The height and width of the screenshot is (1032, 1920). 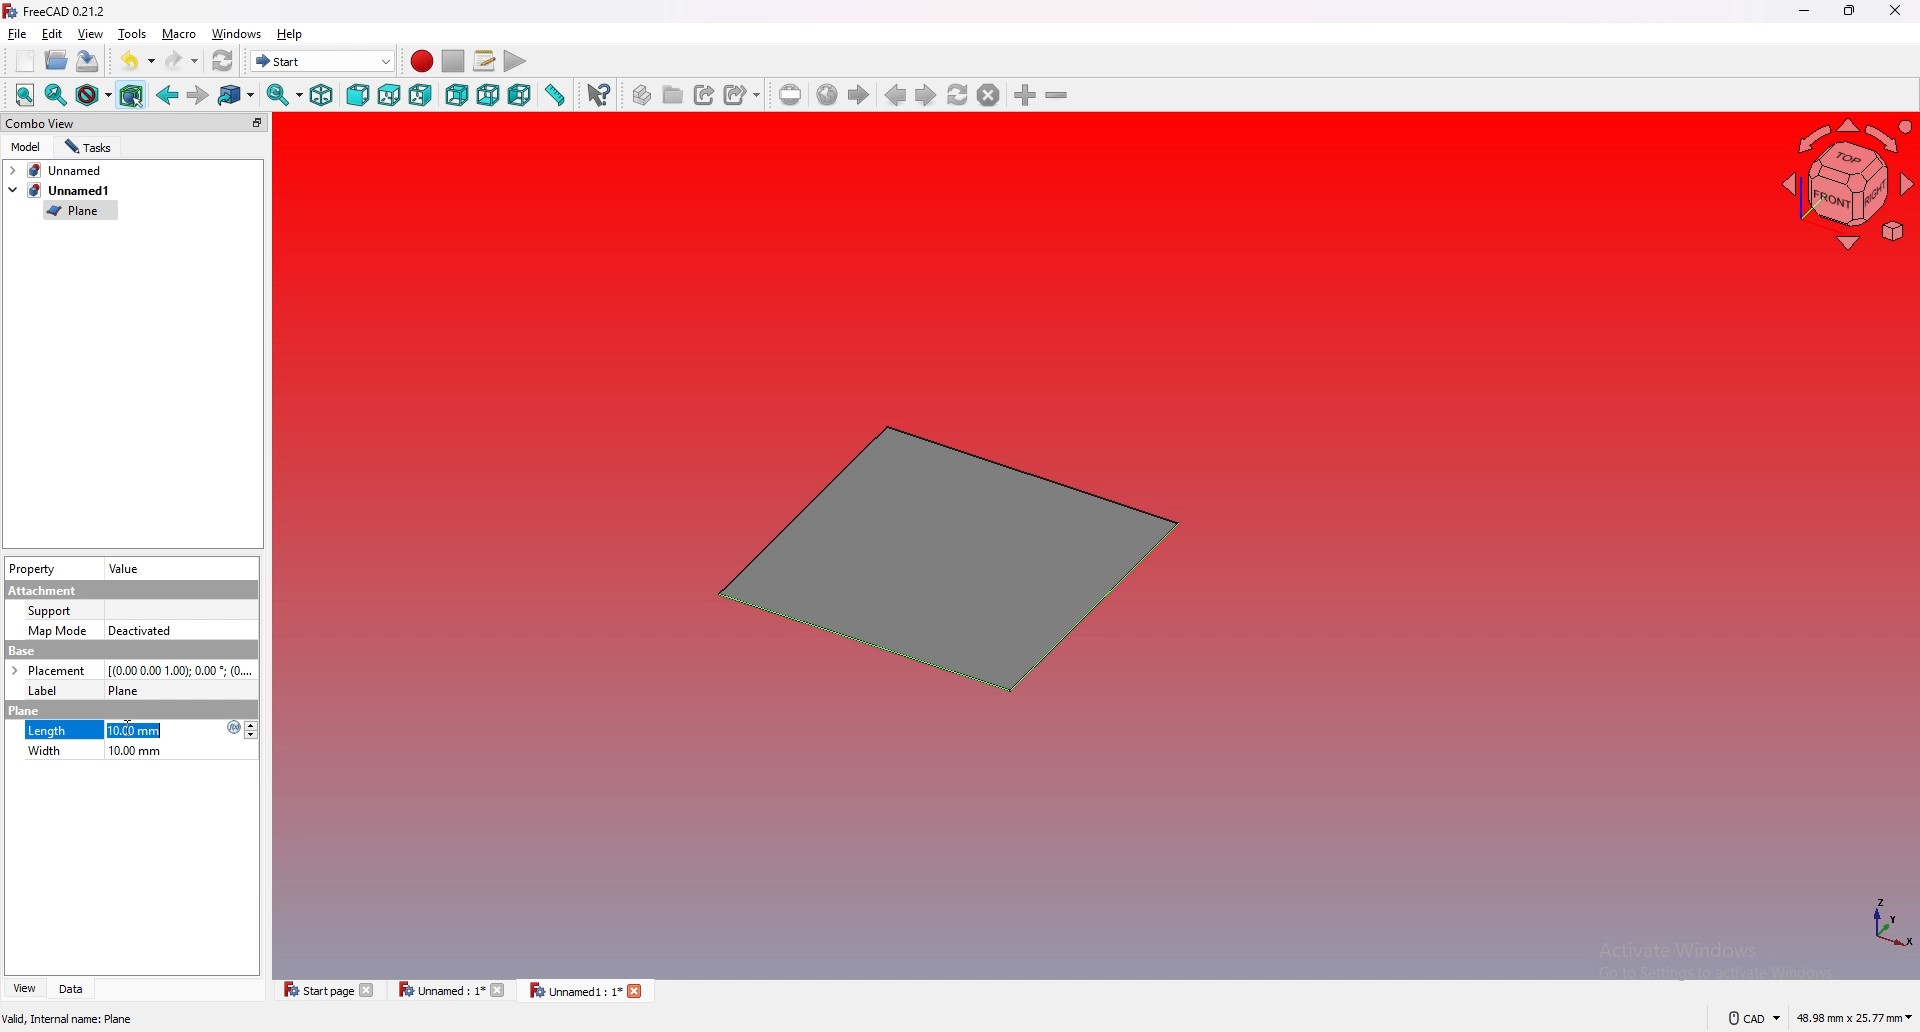 What do you see at coordinates (25, 95) in the screenshot?
I see `fit all` at bounding box center [25, 95].